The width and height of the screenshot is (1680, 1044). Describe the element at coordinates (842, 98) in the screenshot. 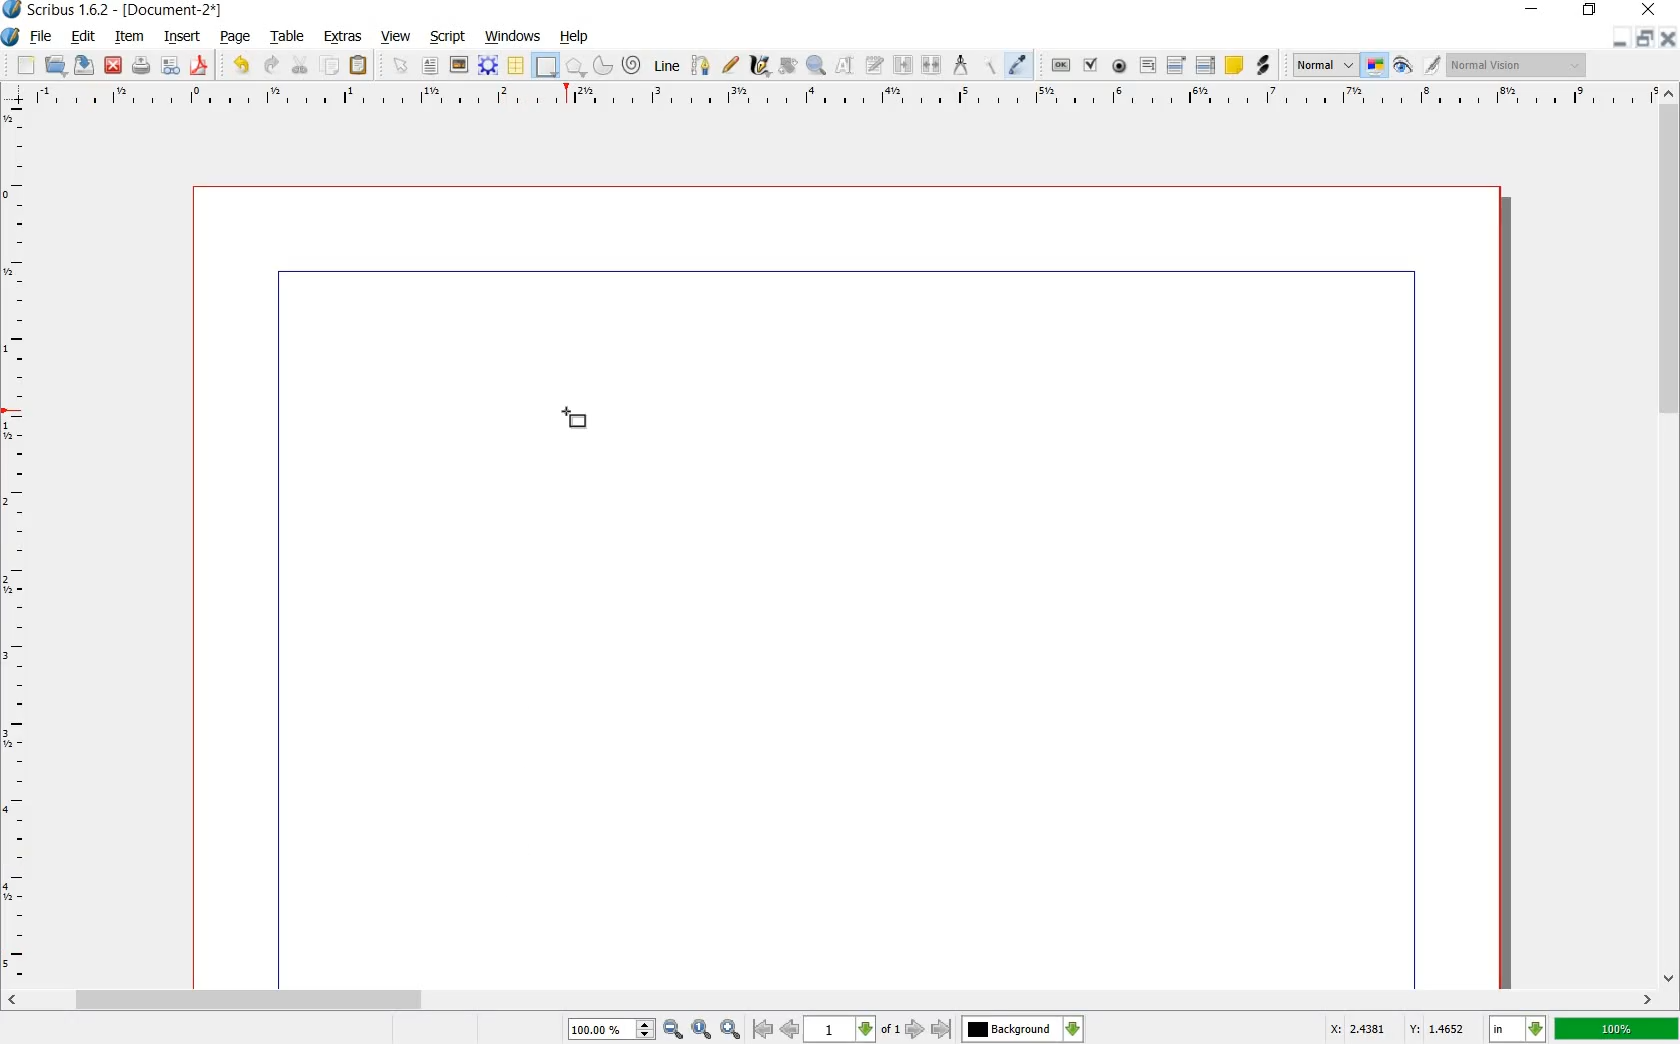

I see `RULER` at that location.